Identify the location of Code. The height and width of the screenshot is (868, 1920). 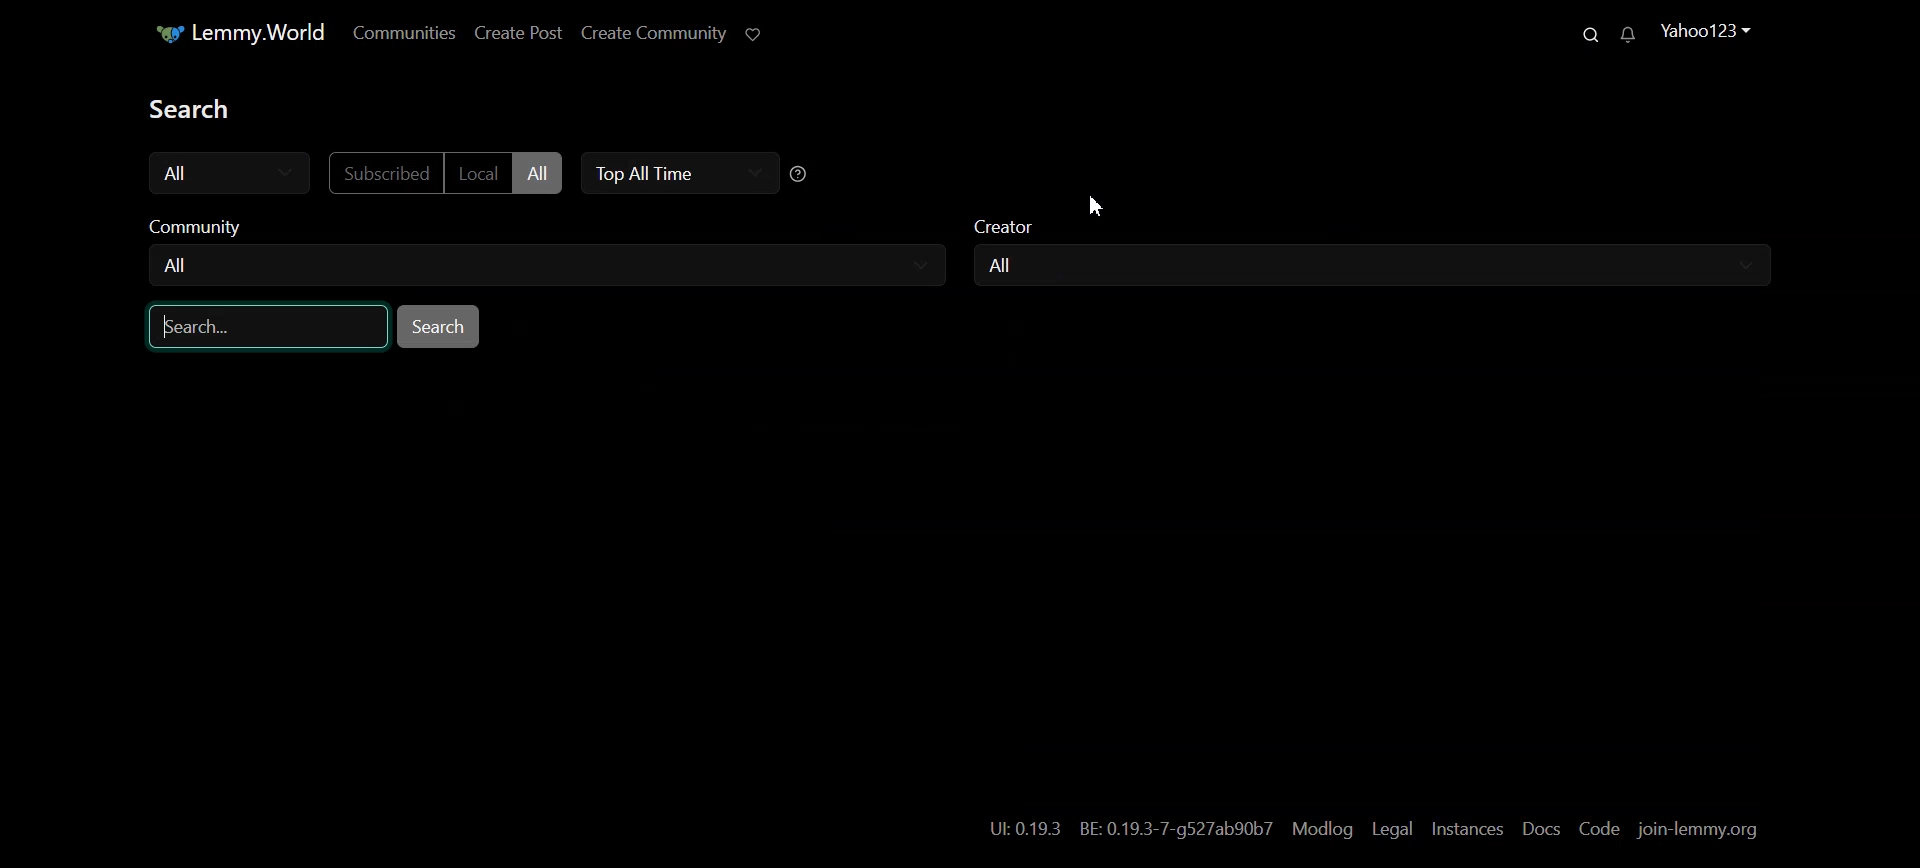
(1600, 828).